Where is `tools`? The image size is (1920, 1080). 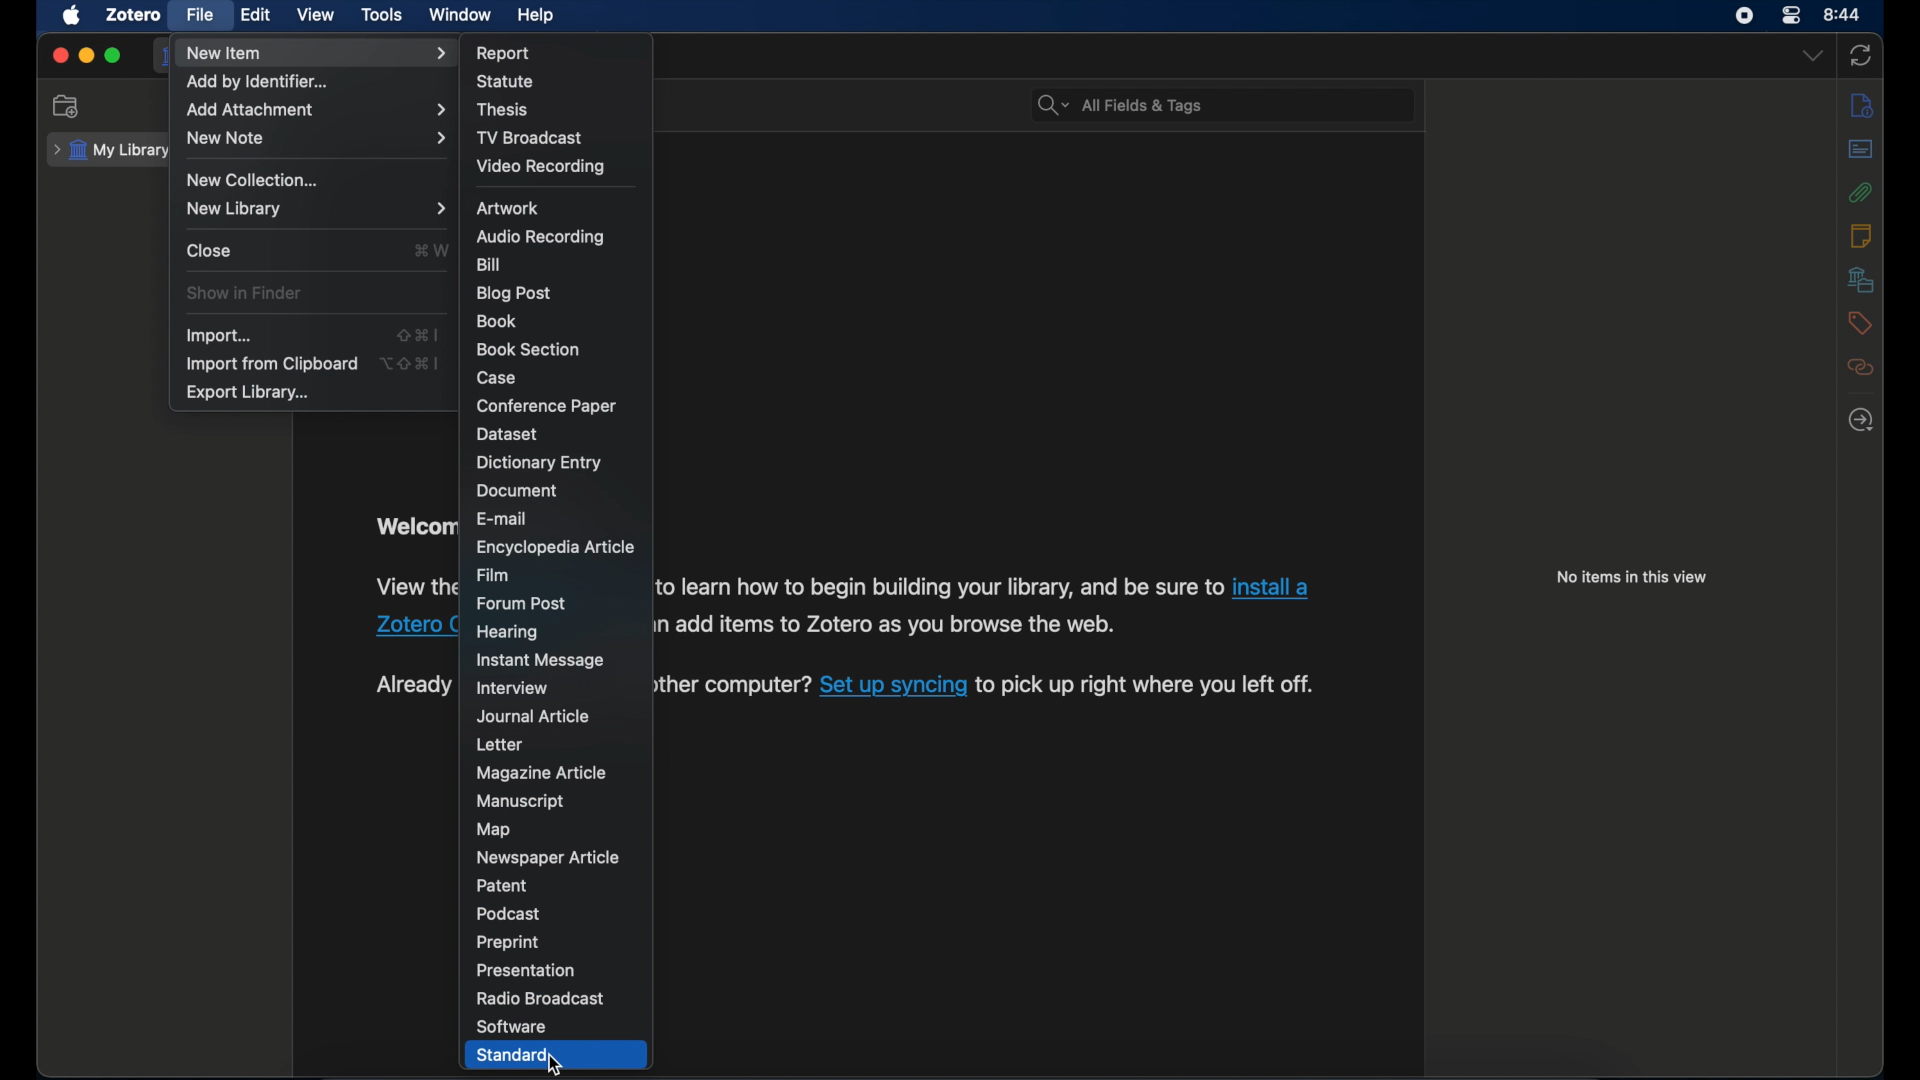
tools is located at coordinates (382, 16).